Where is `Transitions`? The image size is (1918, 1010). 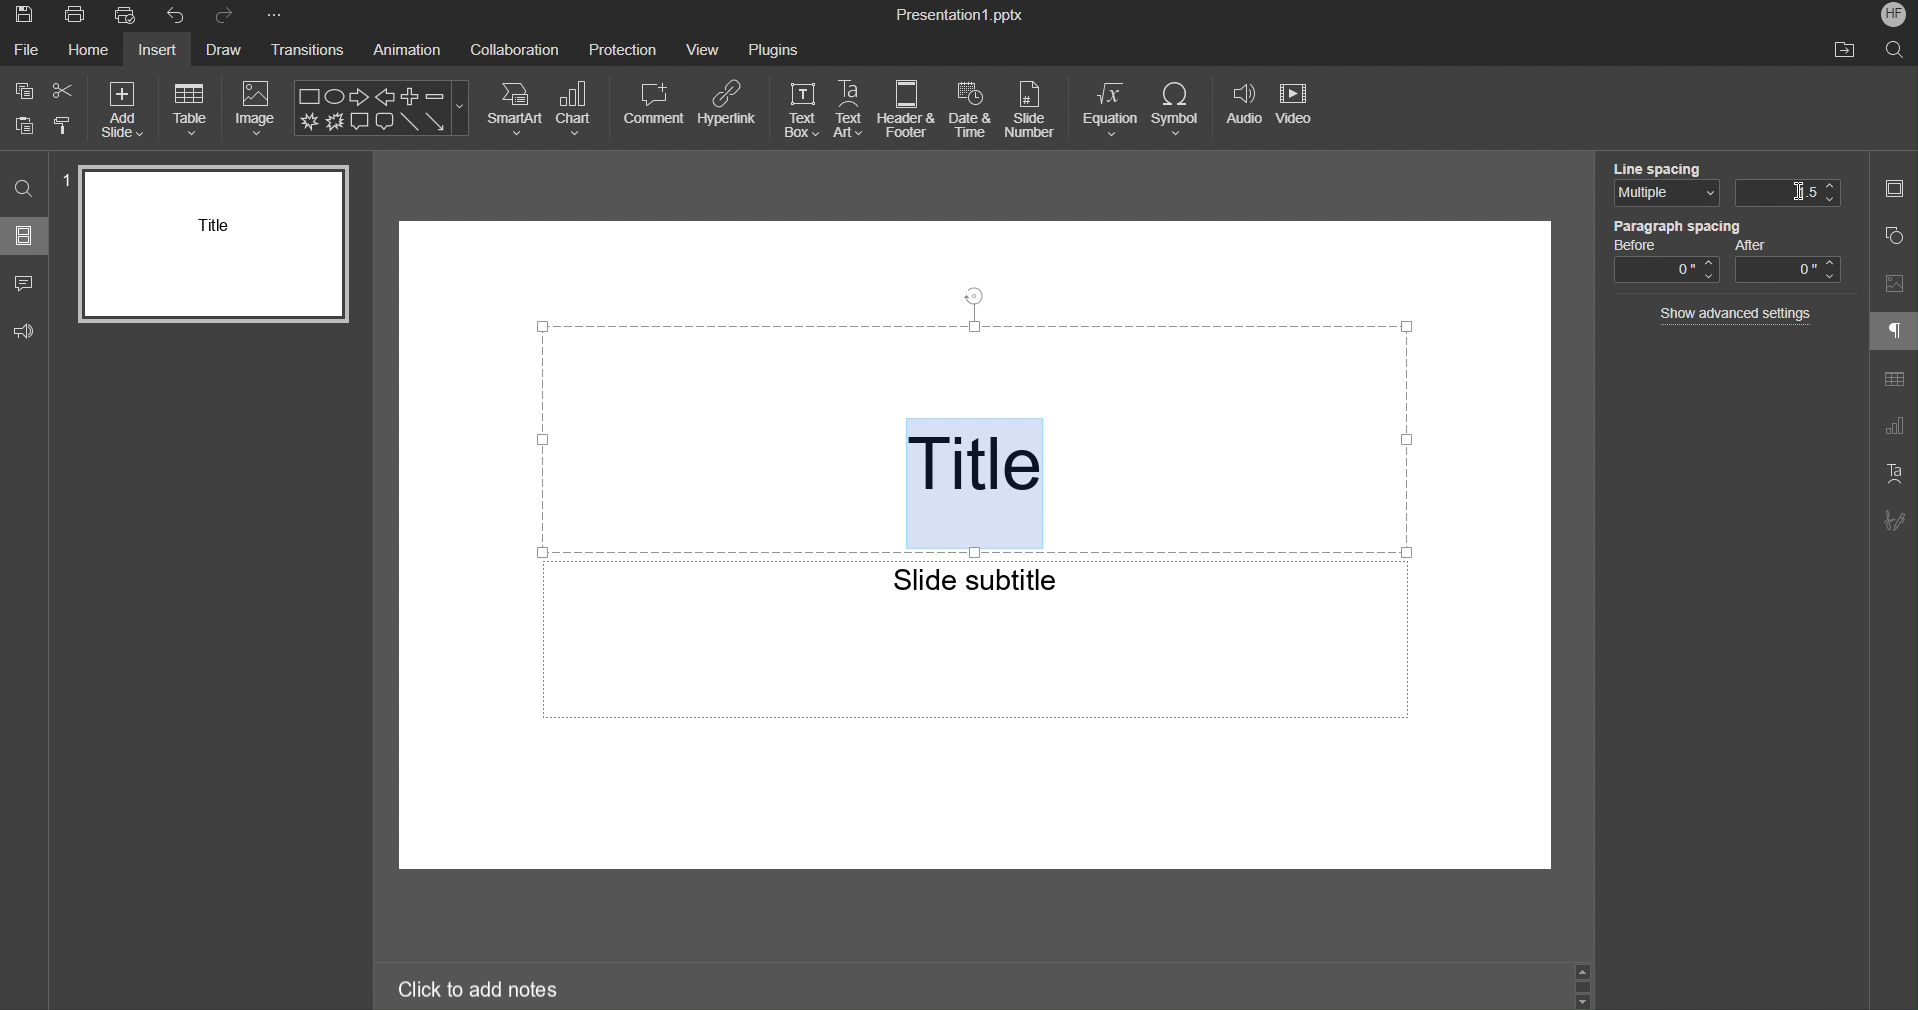 Transitions is located at coordinates (307, 52).